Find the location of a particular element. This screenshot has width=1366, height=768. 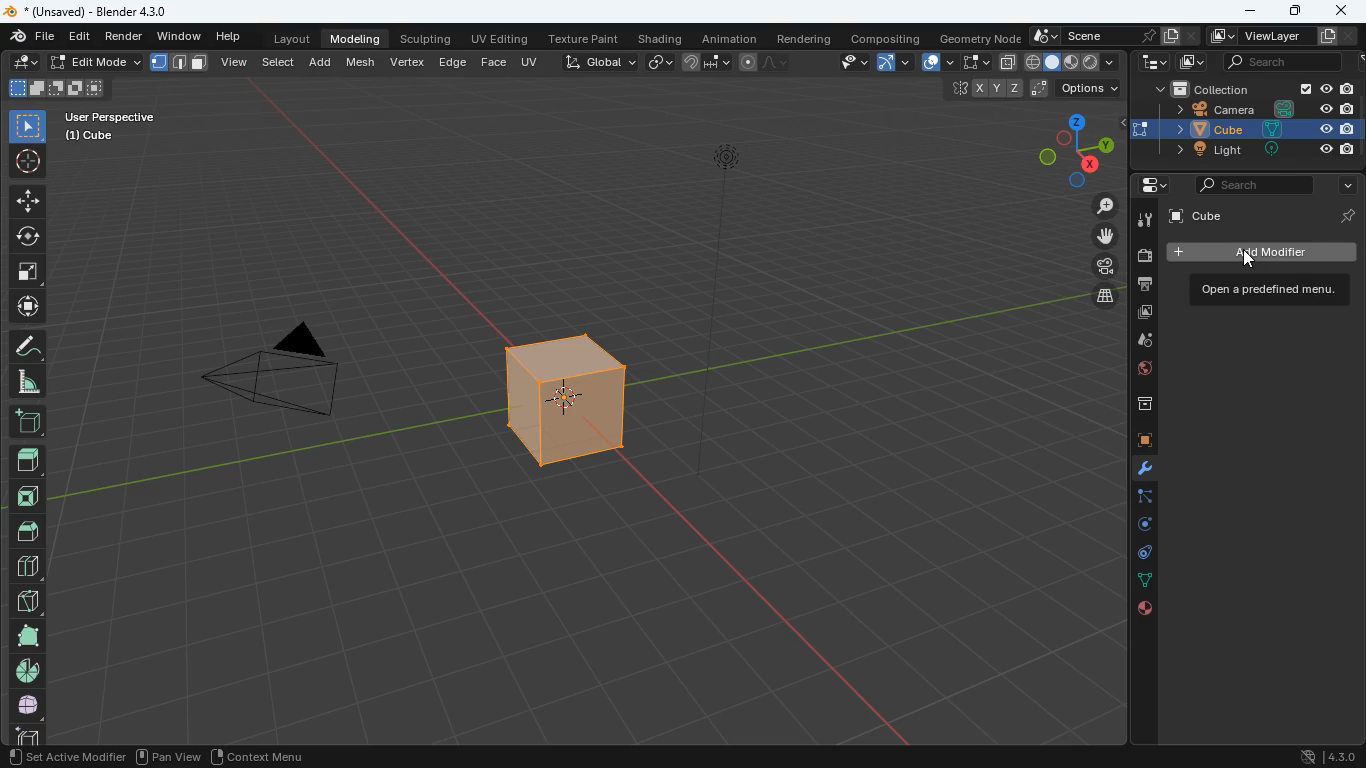

shading is located at coordinates (660, 39).